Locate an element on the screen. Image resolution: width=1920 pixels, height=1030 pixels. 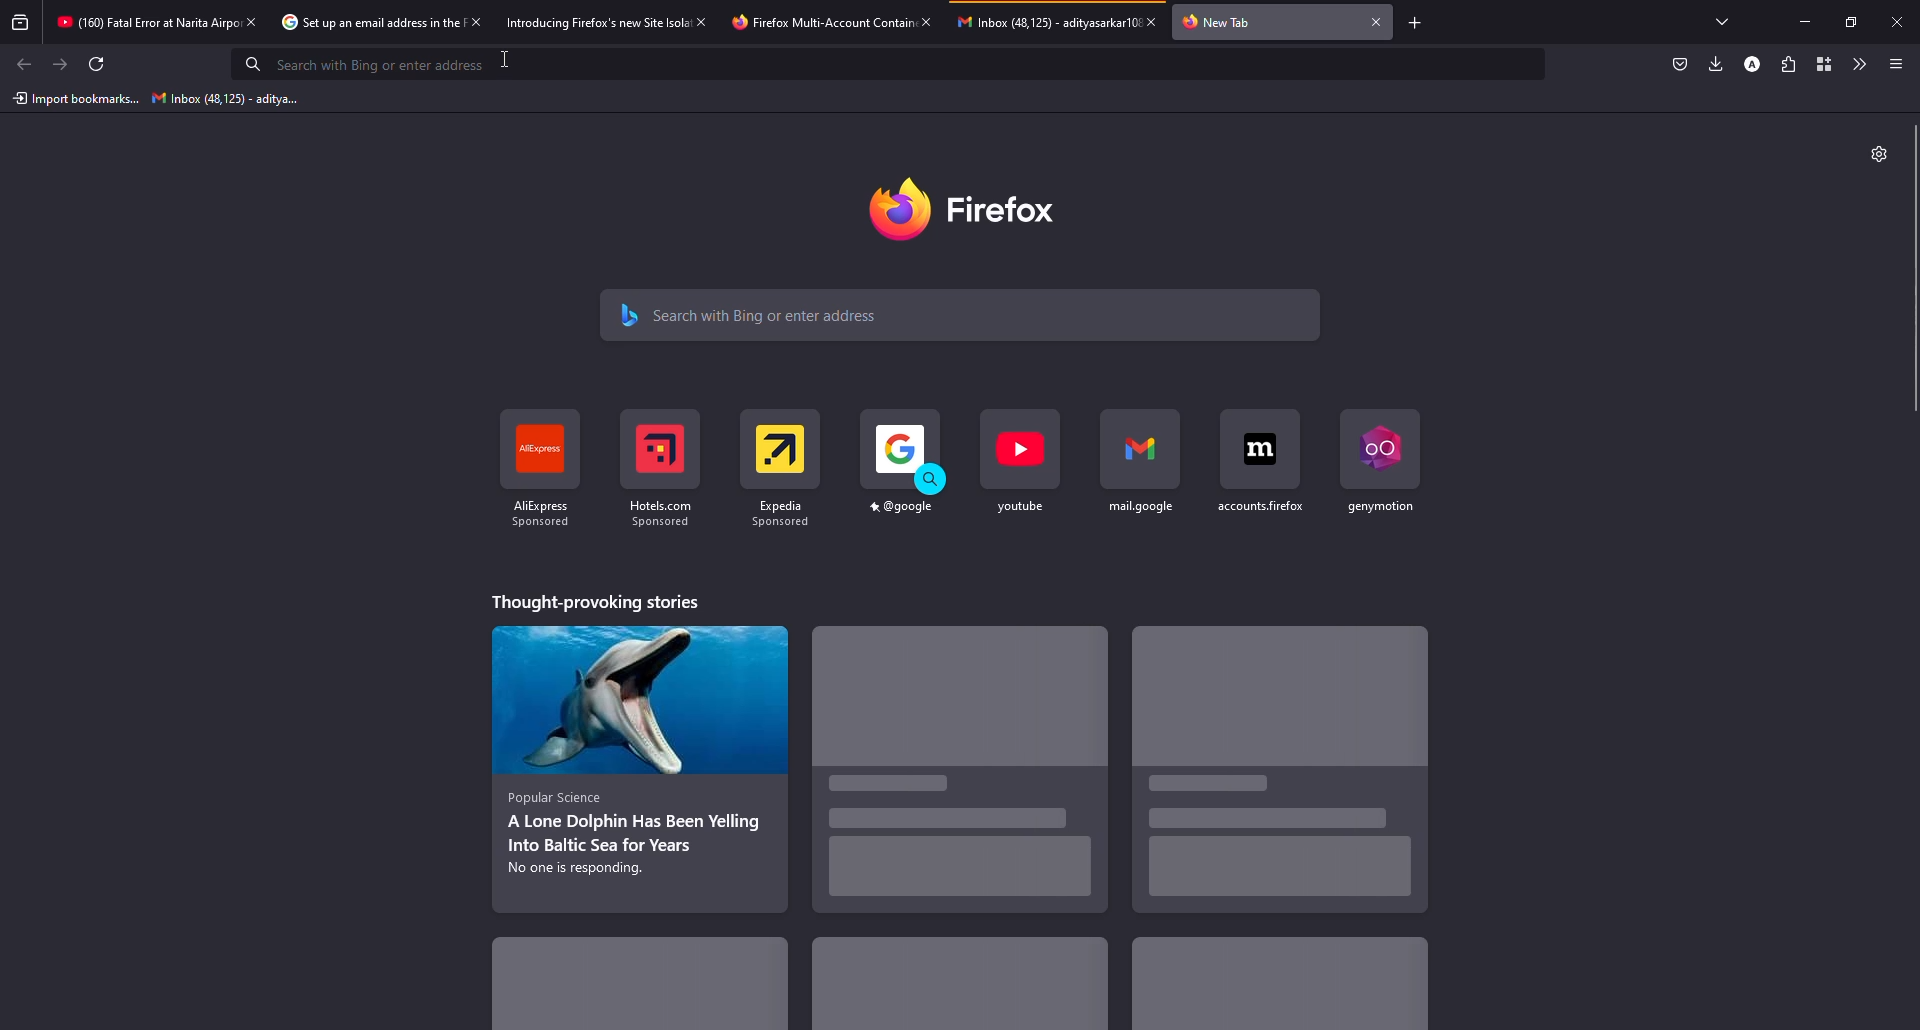
tab is located at coordinates (355, 23).